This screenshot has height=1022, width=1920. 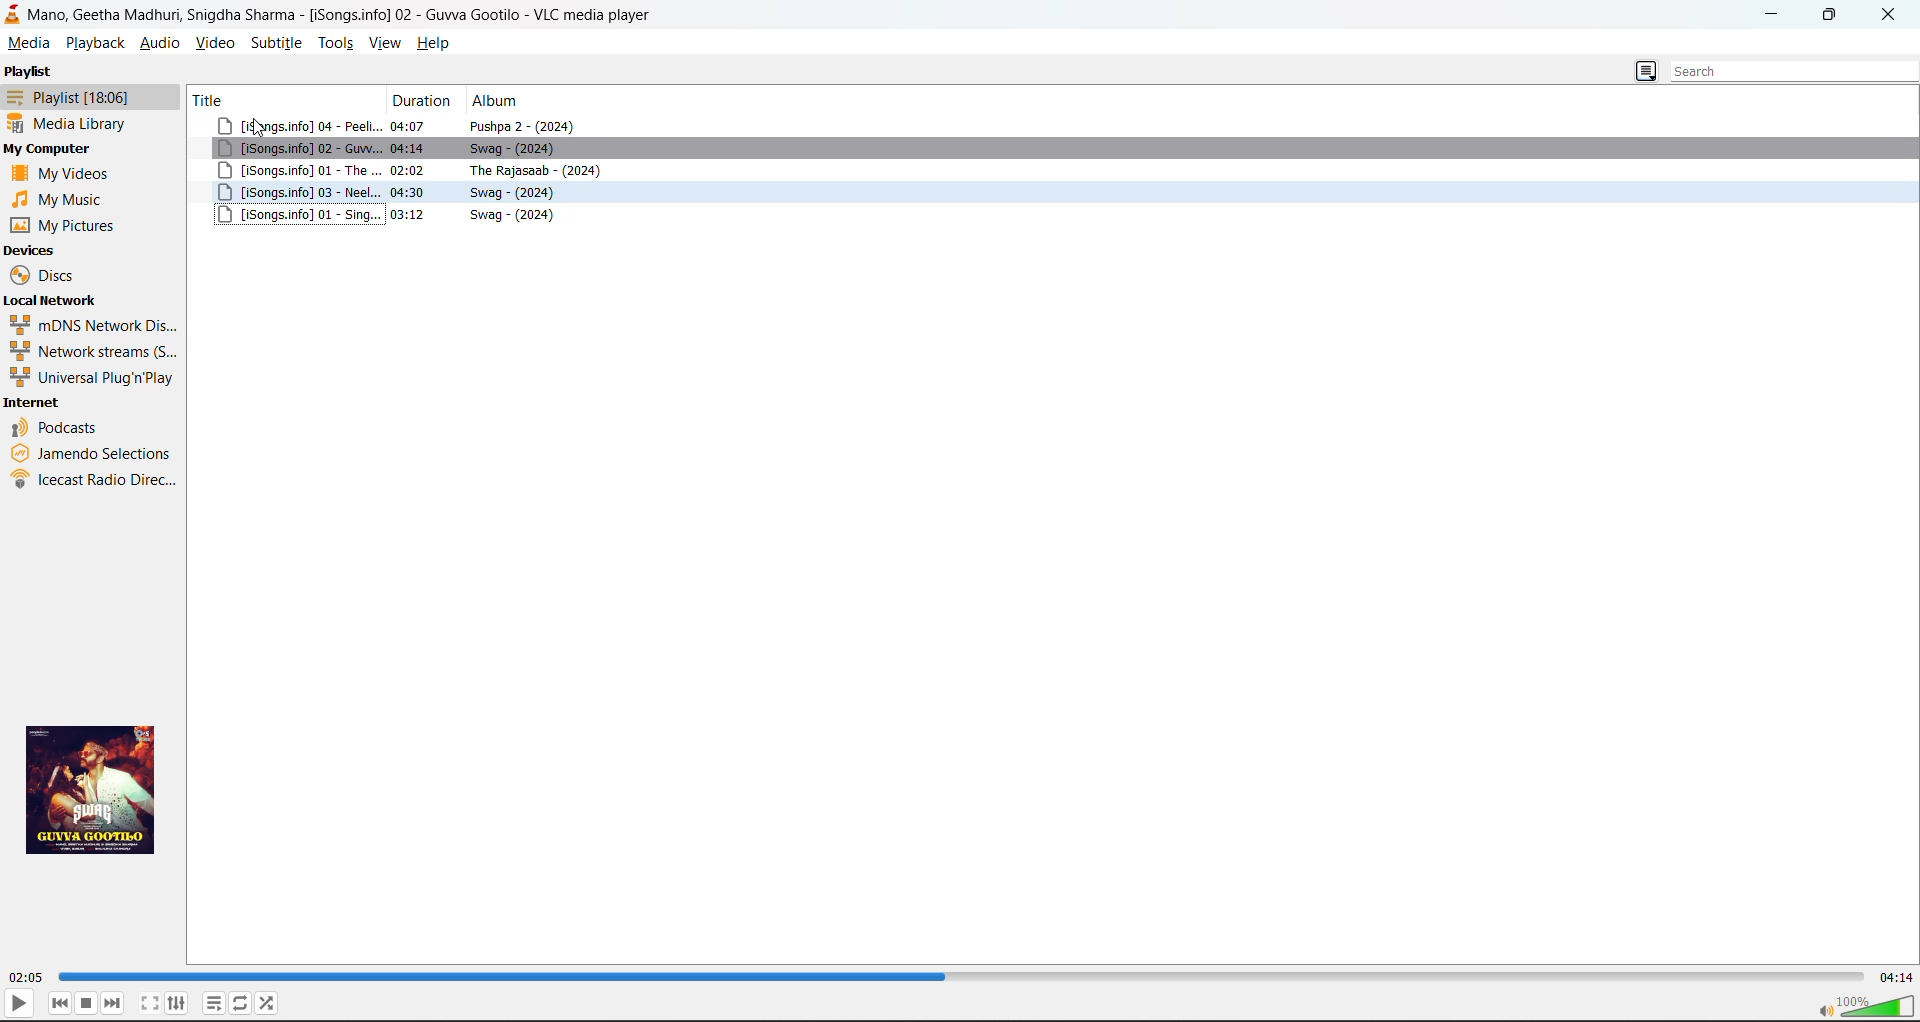 What do you see at coordinates (963, 975) in the screenshot?
I see `track slider` at bounding box center [963, 975].